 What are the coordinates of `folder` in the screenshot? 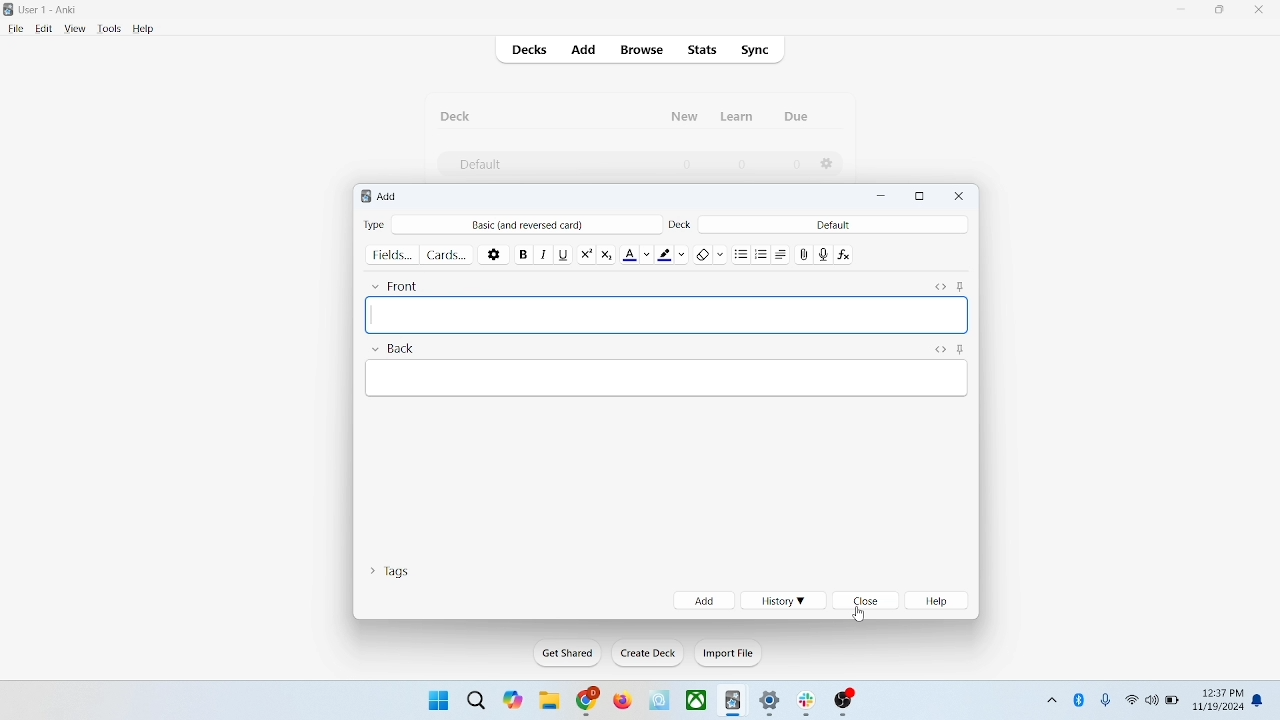 It's located at (548, 702).